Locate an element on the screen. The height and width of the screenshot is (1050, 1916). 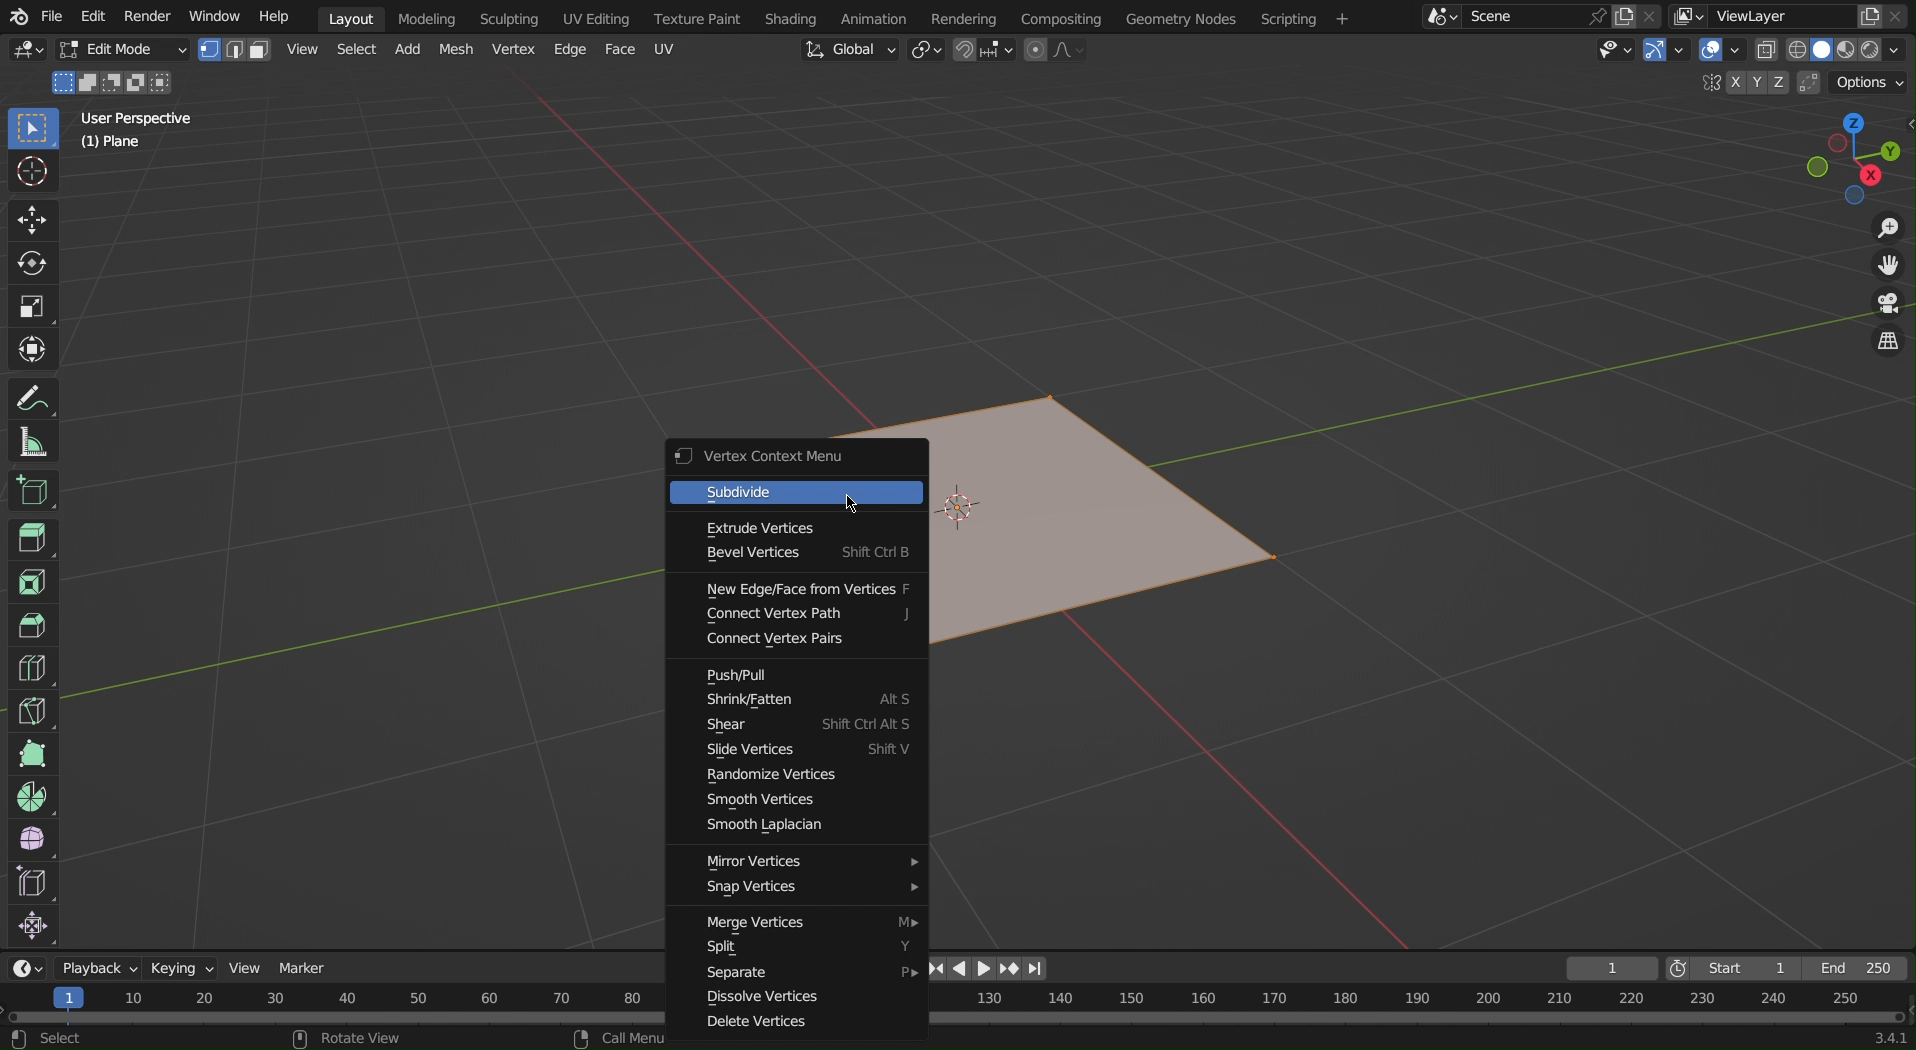
Layout is located at coordinates (351, 18).